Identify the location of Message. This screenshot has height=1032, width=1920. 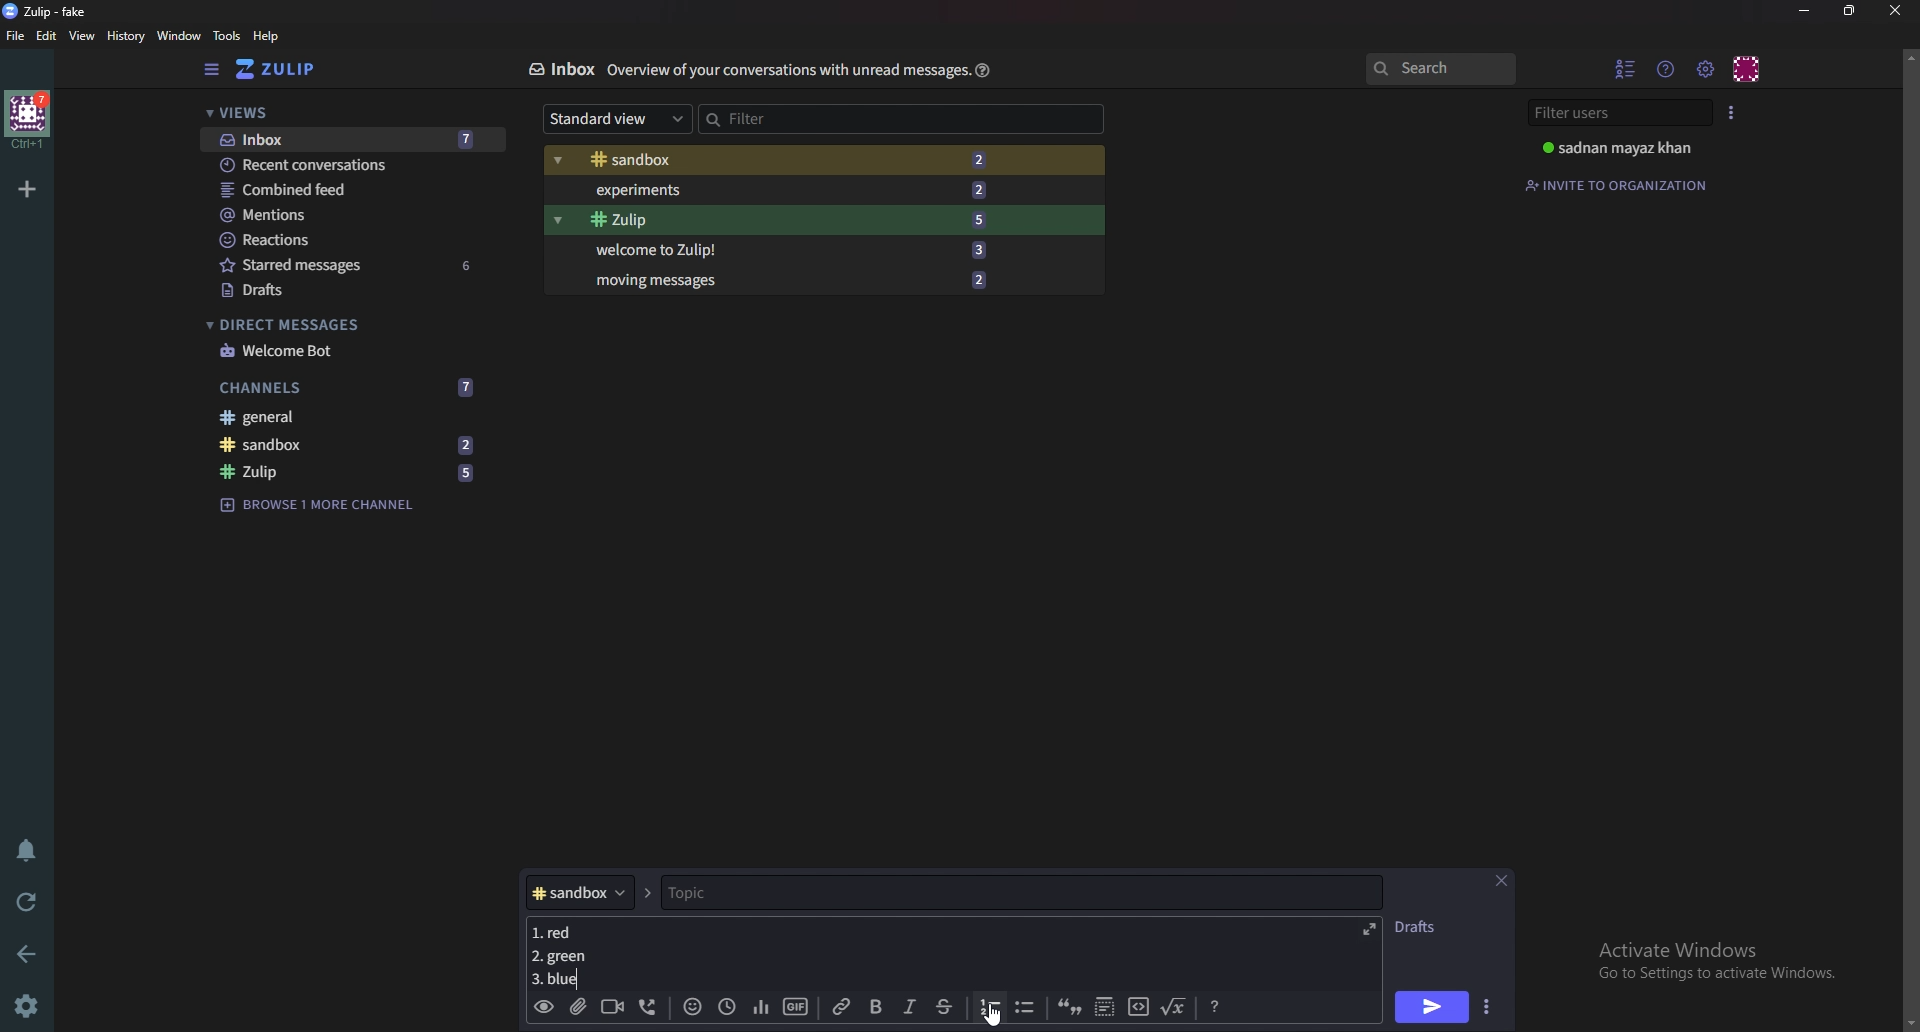
(556, 953).